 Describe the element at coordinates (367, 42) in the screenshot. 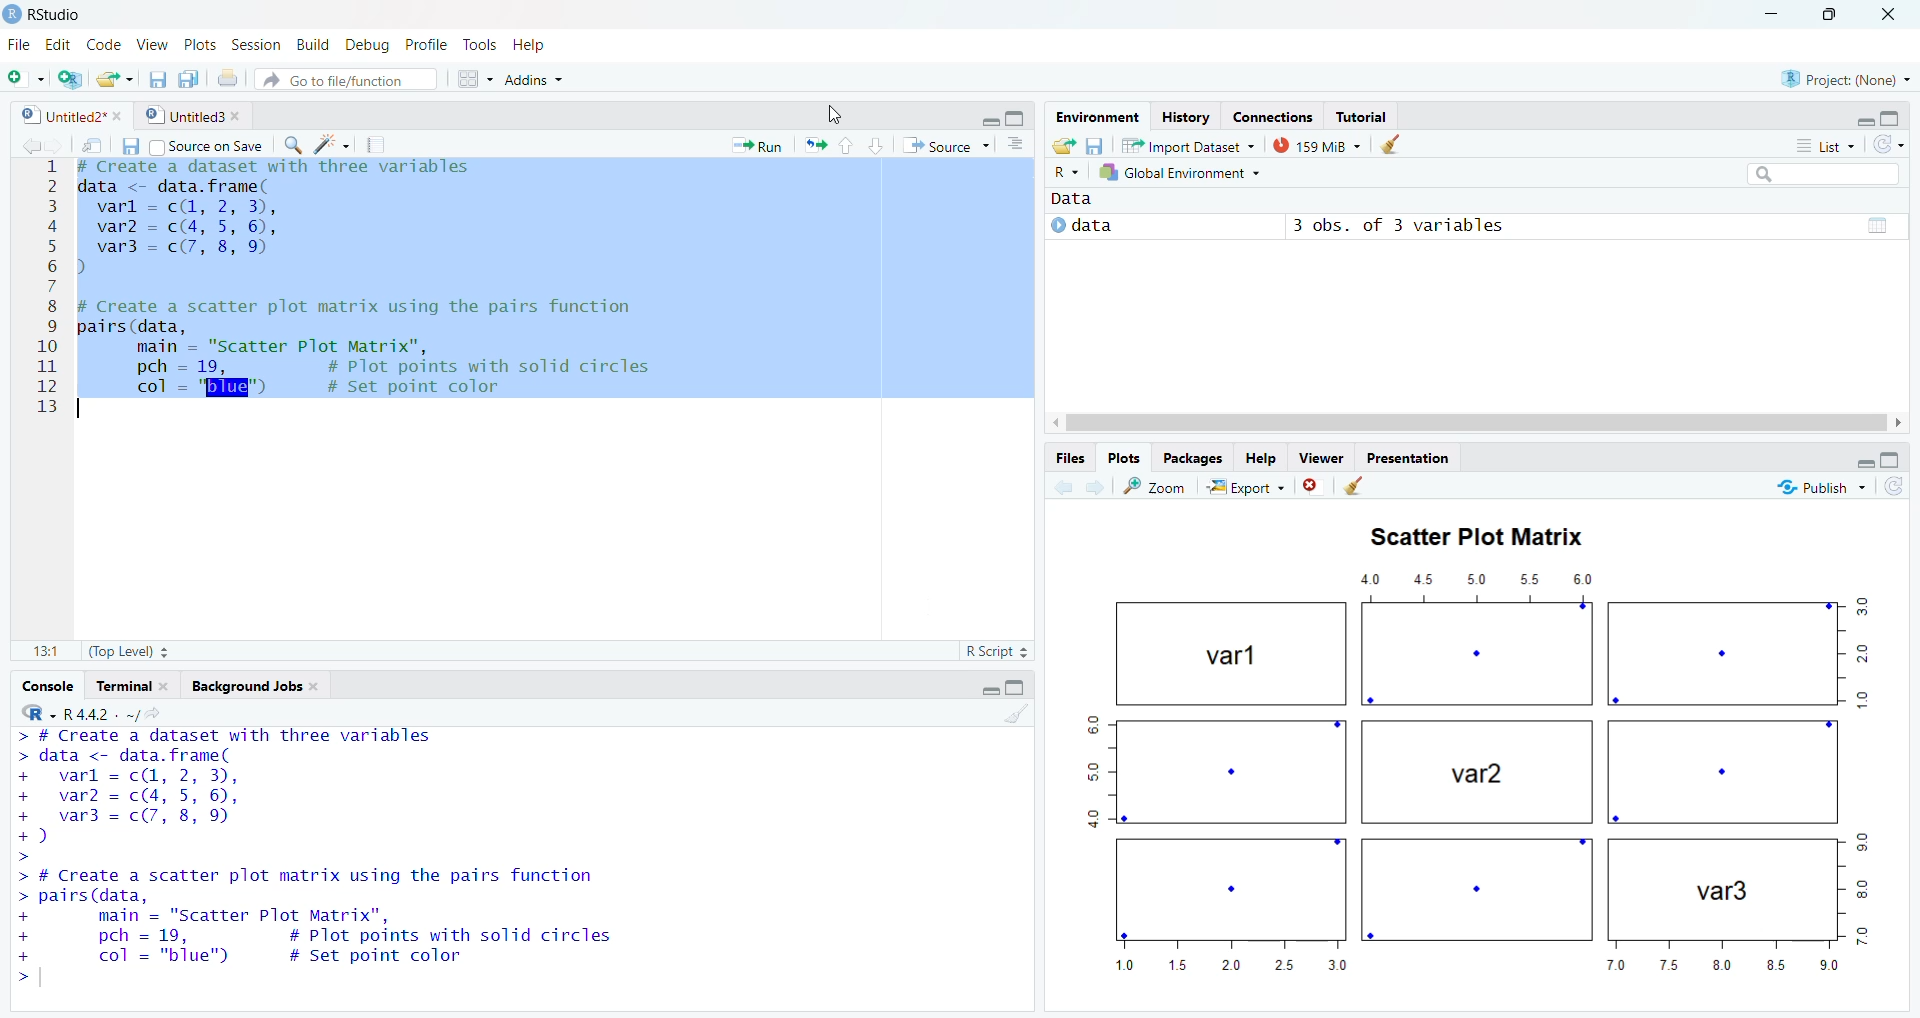

I see `Debug` at that location.